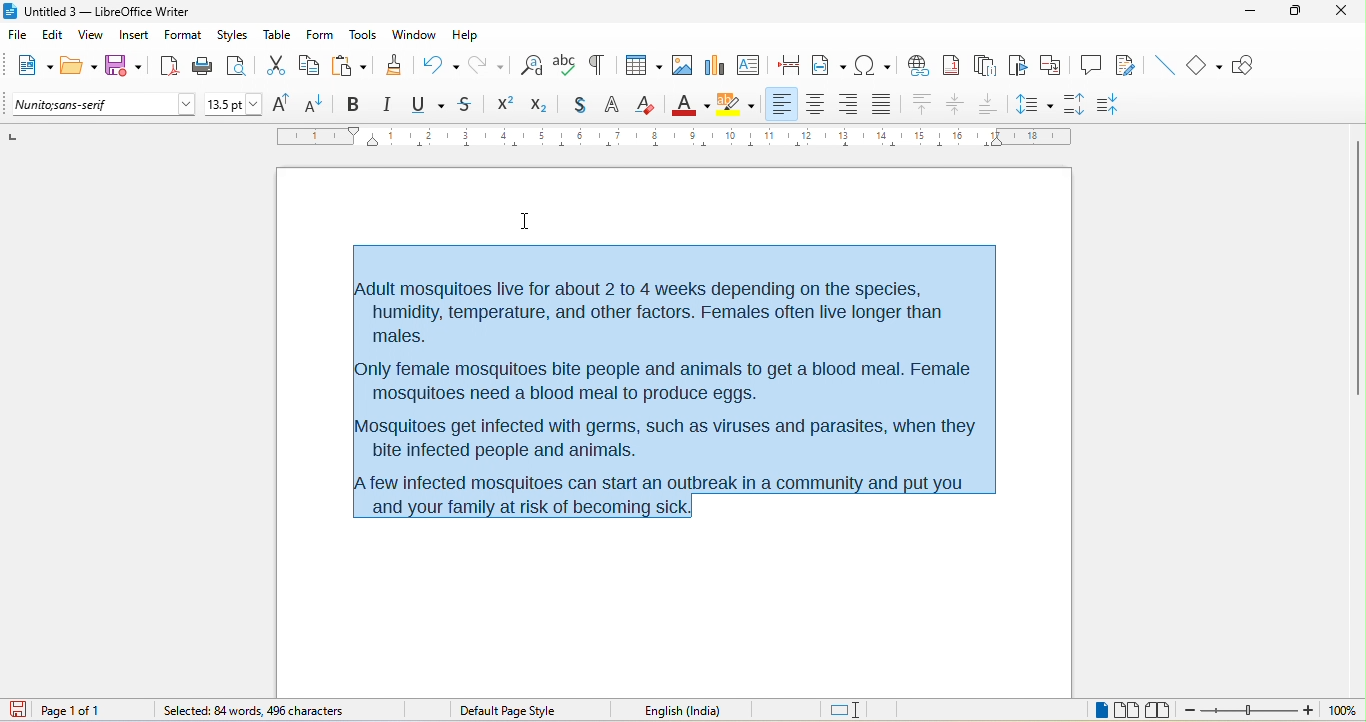 The image size is (1366, 722). Describe the element at coordinates (362, 36) in the screenshot. I see `tools` at that location.